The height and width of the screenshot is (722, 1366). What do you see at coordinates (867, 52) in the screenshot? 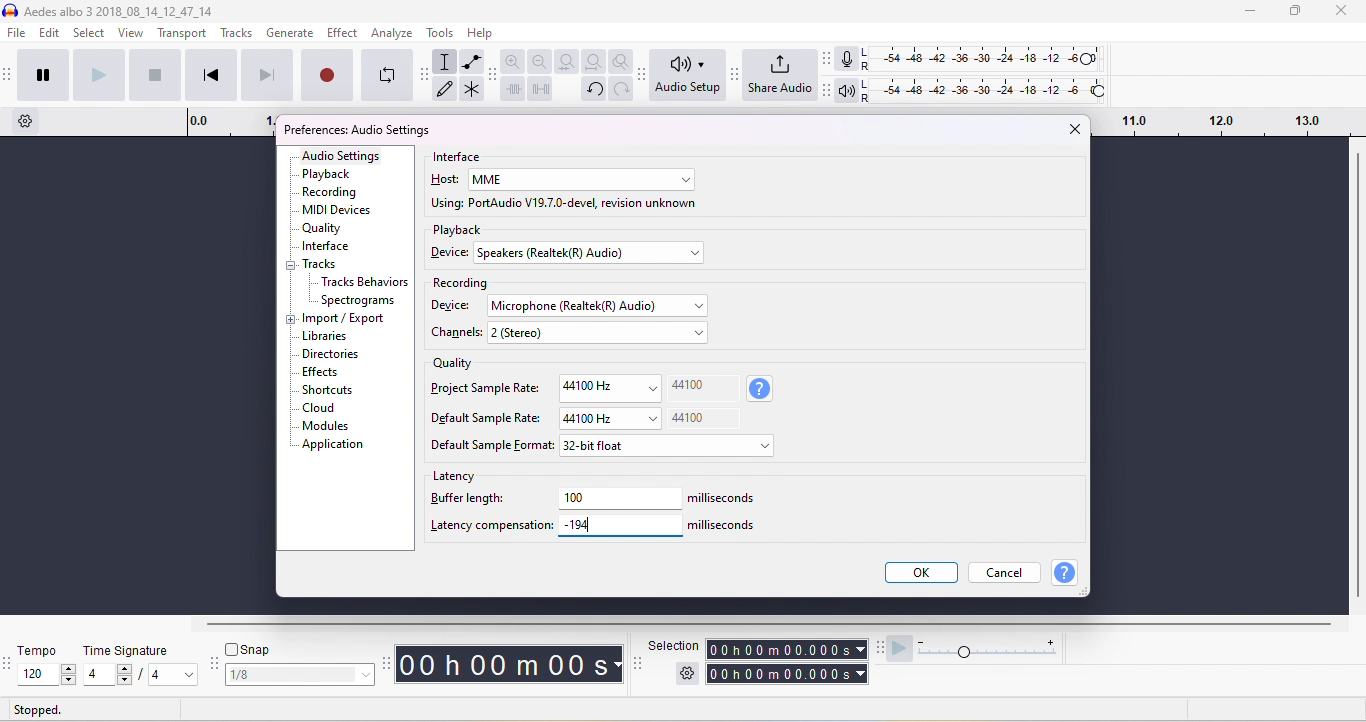
I see `L` at bounding box center [867, 52].